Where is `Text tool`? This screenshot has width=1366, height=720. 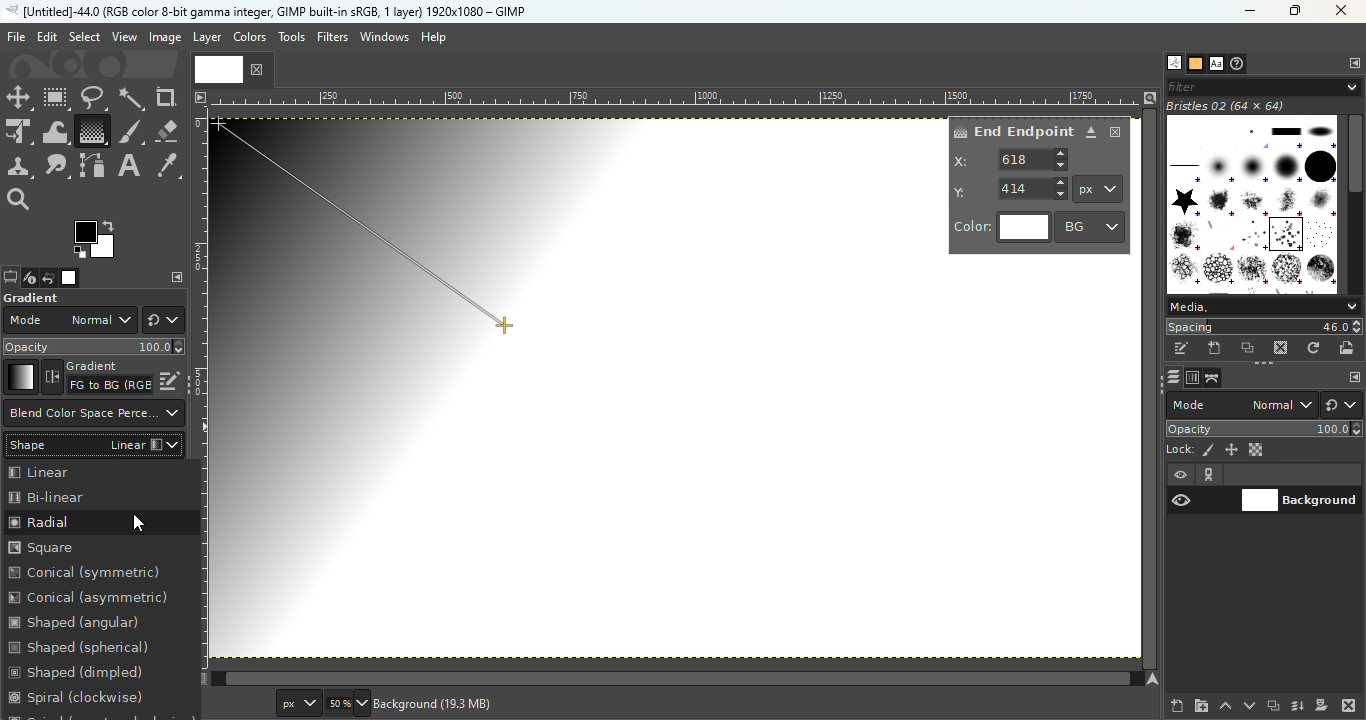
Text tool is located at coordinates (129, 166).